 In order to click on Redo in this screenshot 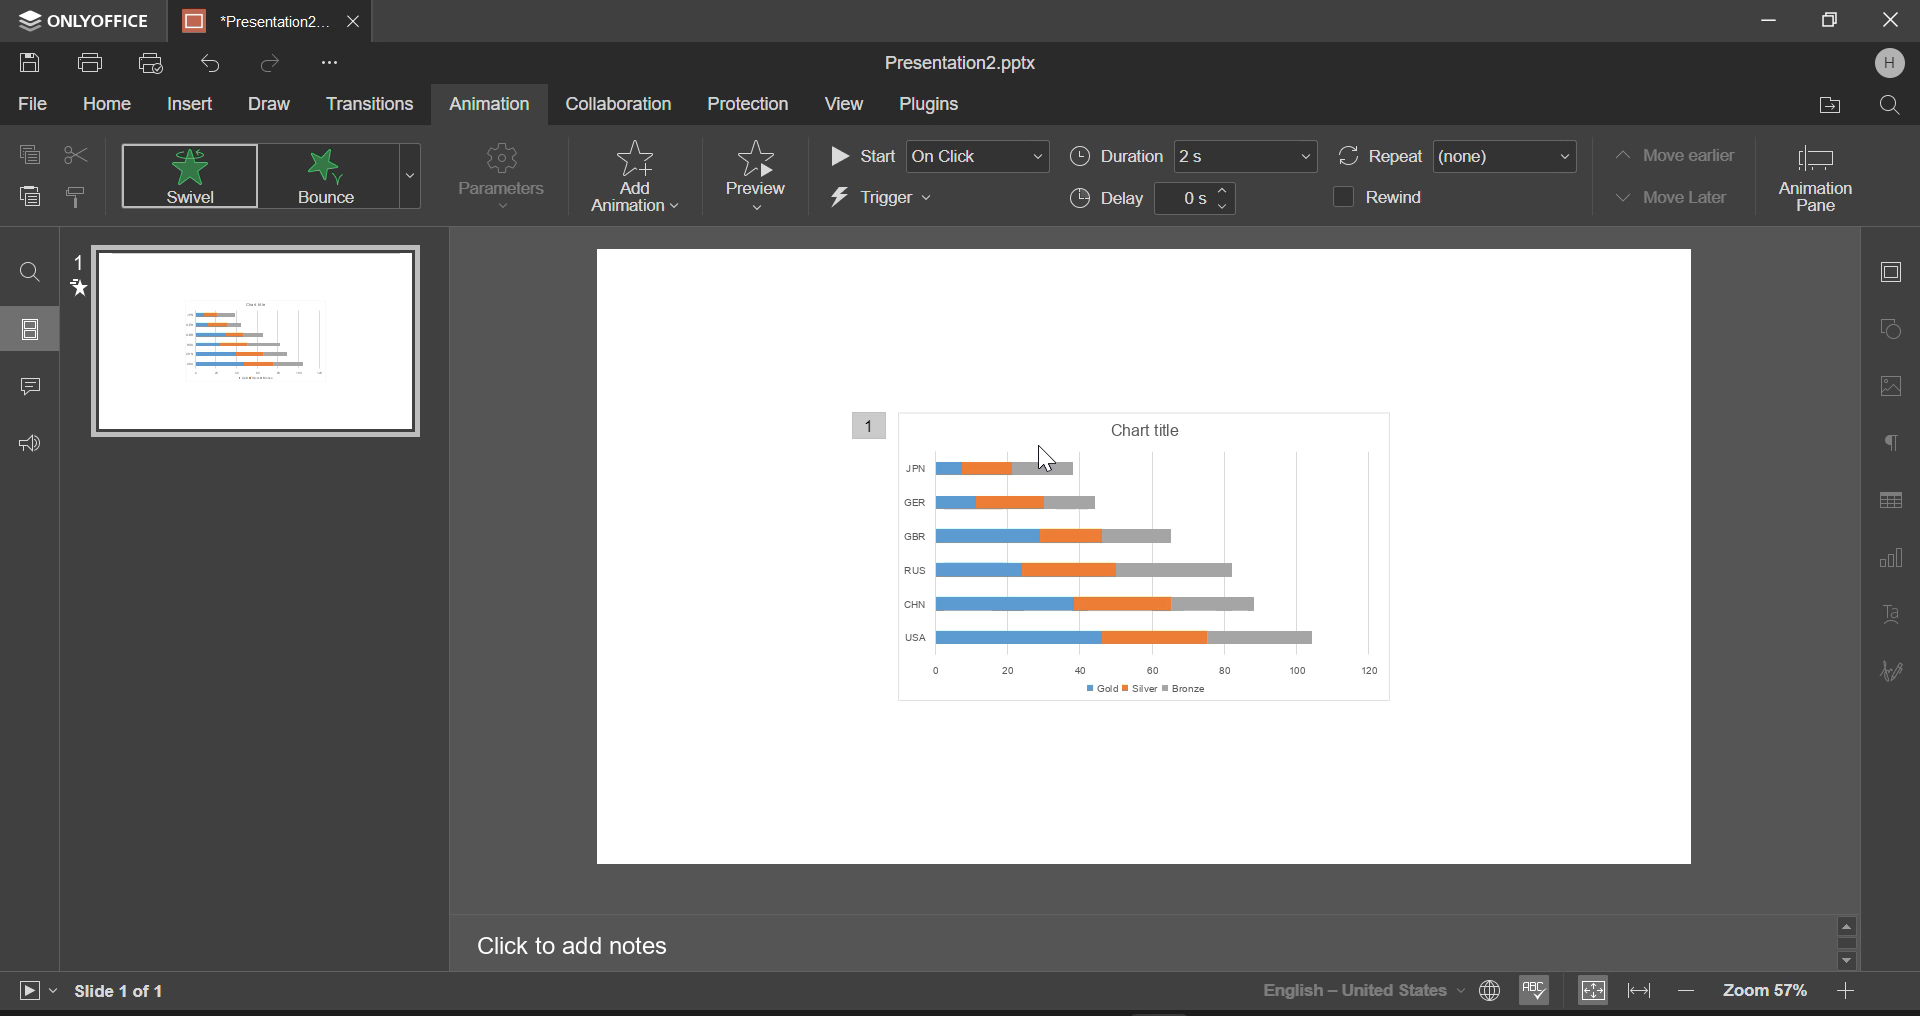, I will do `click(270, 61)`.